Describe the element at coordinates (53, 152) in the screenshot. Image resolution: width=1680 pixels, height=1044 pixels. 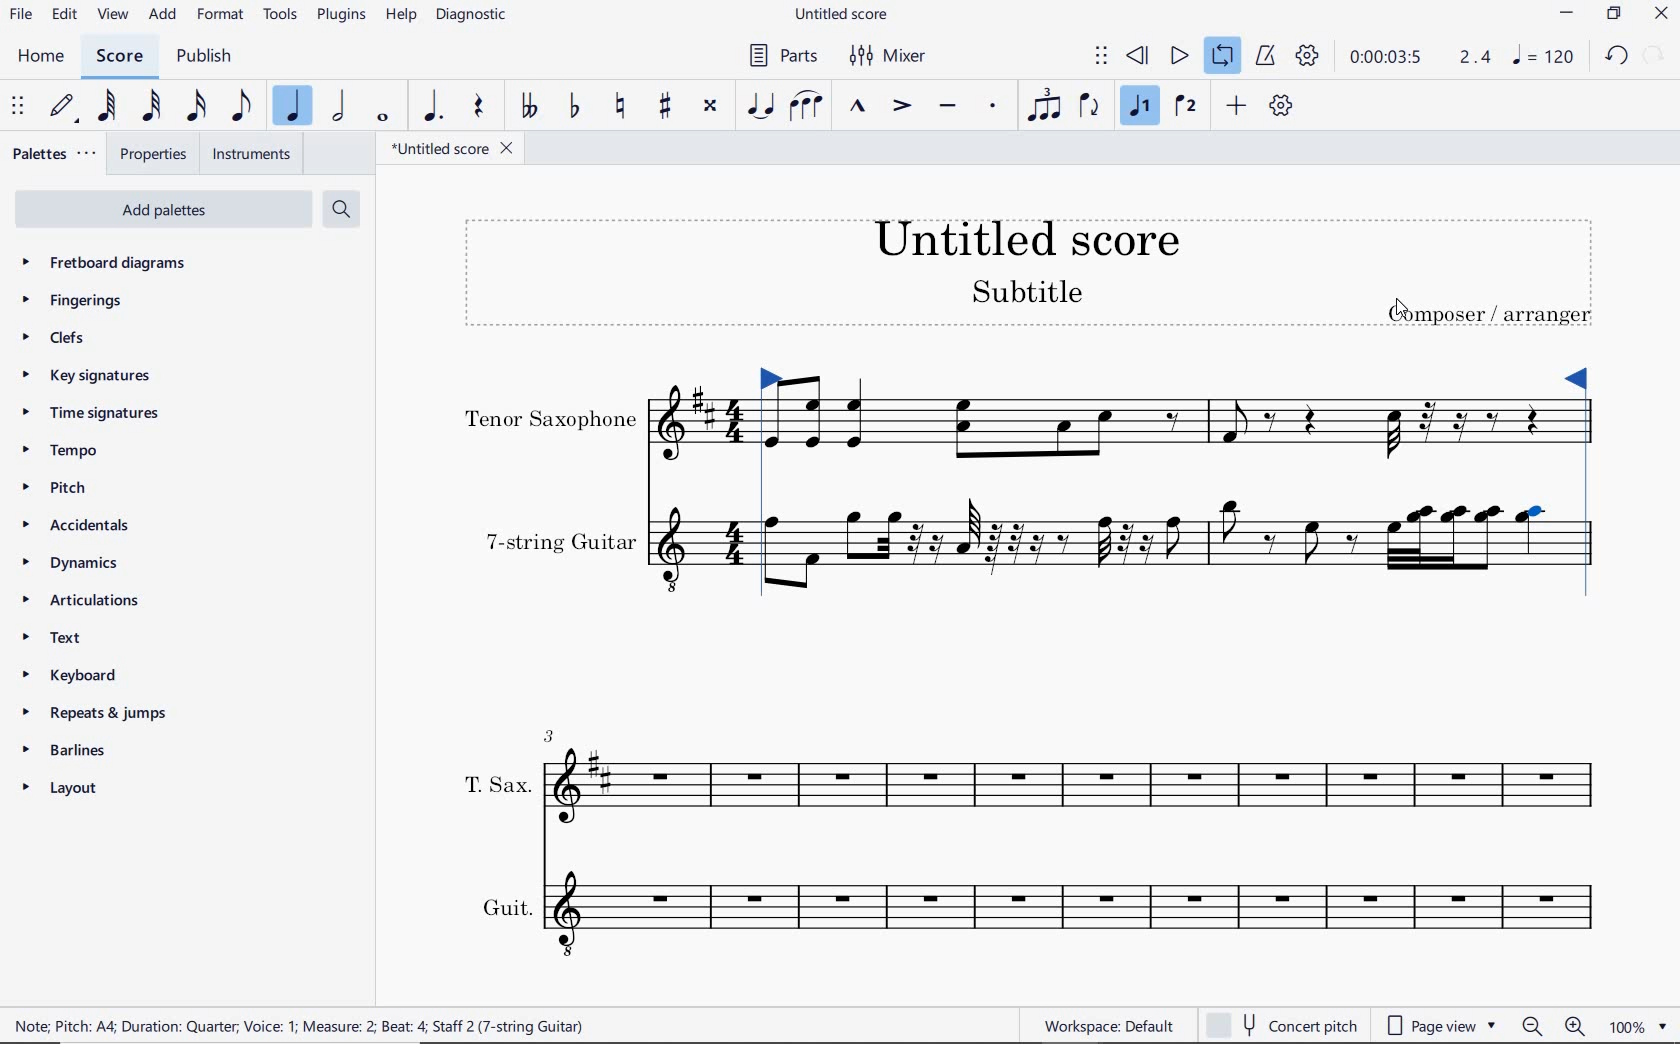
I see `PALETTES` at that location.